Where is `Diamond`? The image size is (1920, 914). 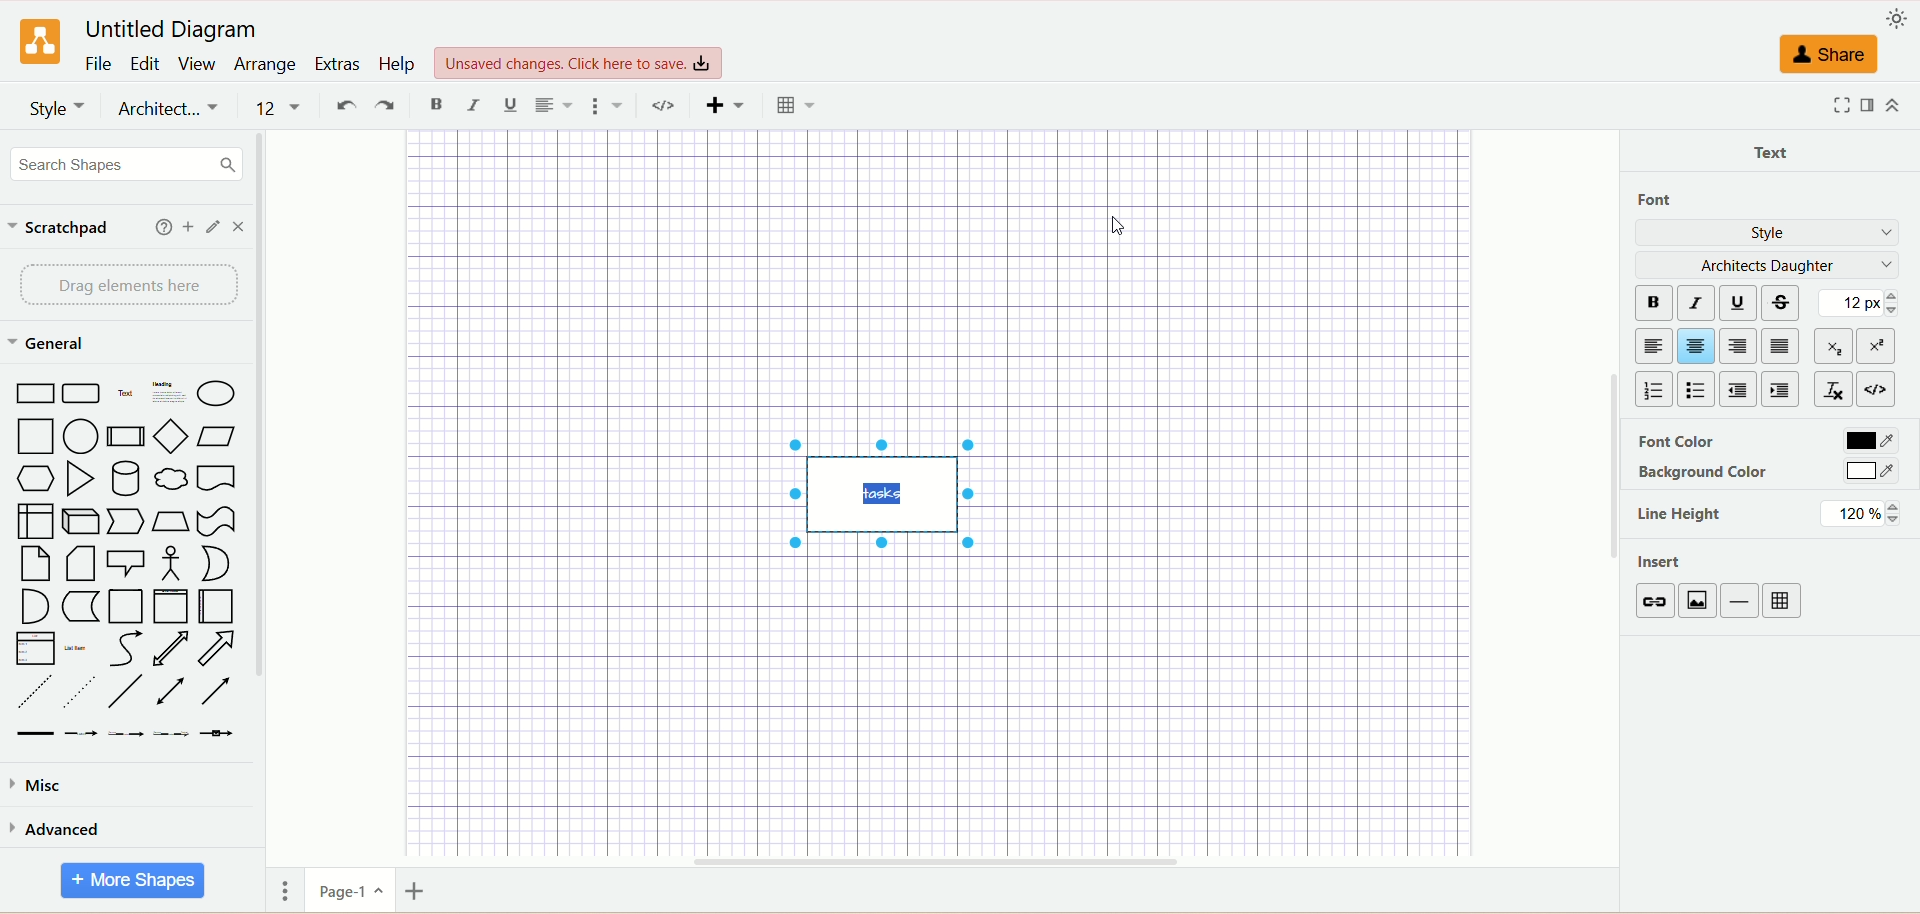
Diamond is located at coordinates (173, 439).